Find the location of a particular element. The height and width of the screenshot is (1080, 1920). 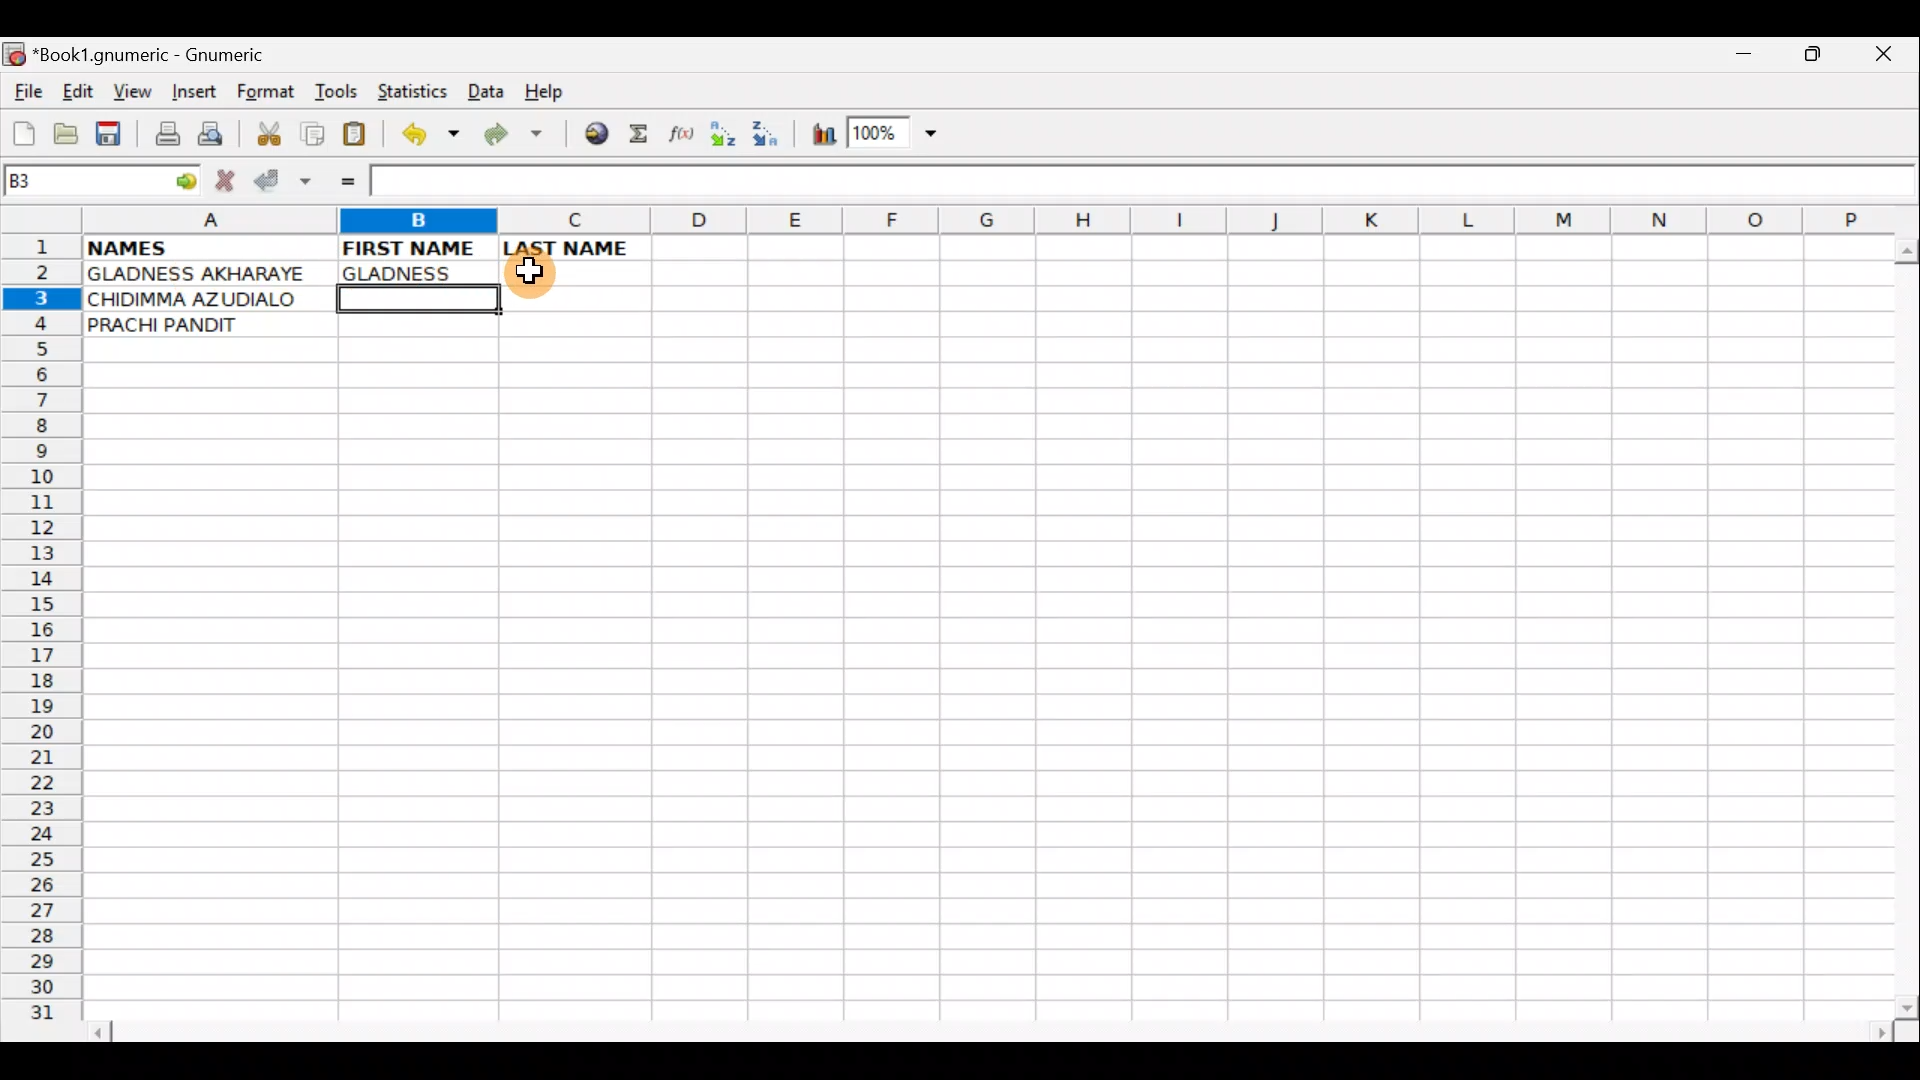

Close is located at coordinates (1889, 59).